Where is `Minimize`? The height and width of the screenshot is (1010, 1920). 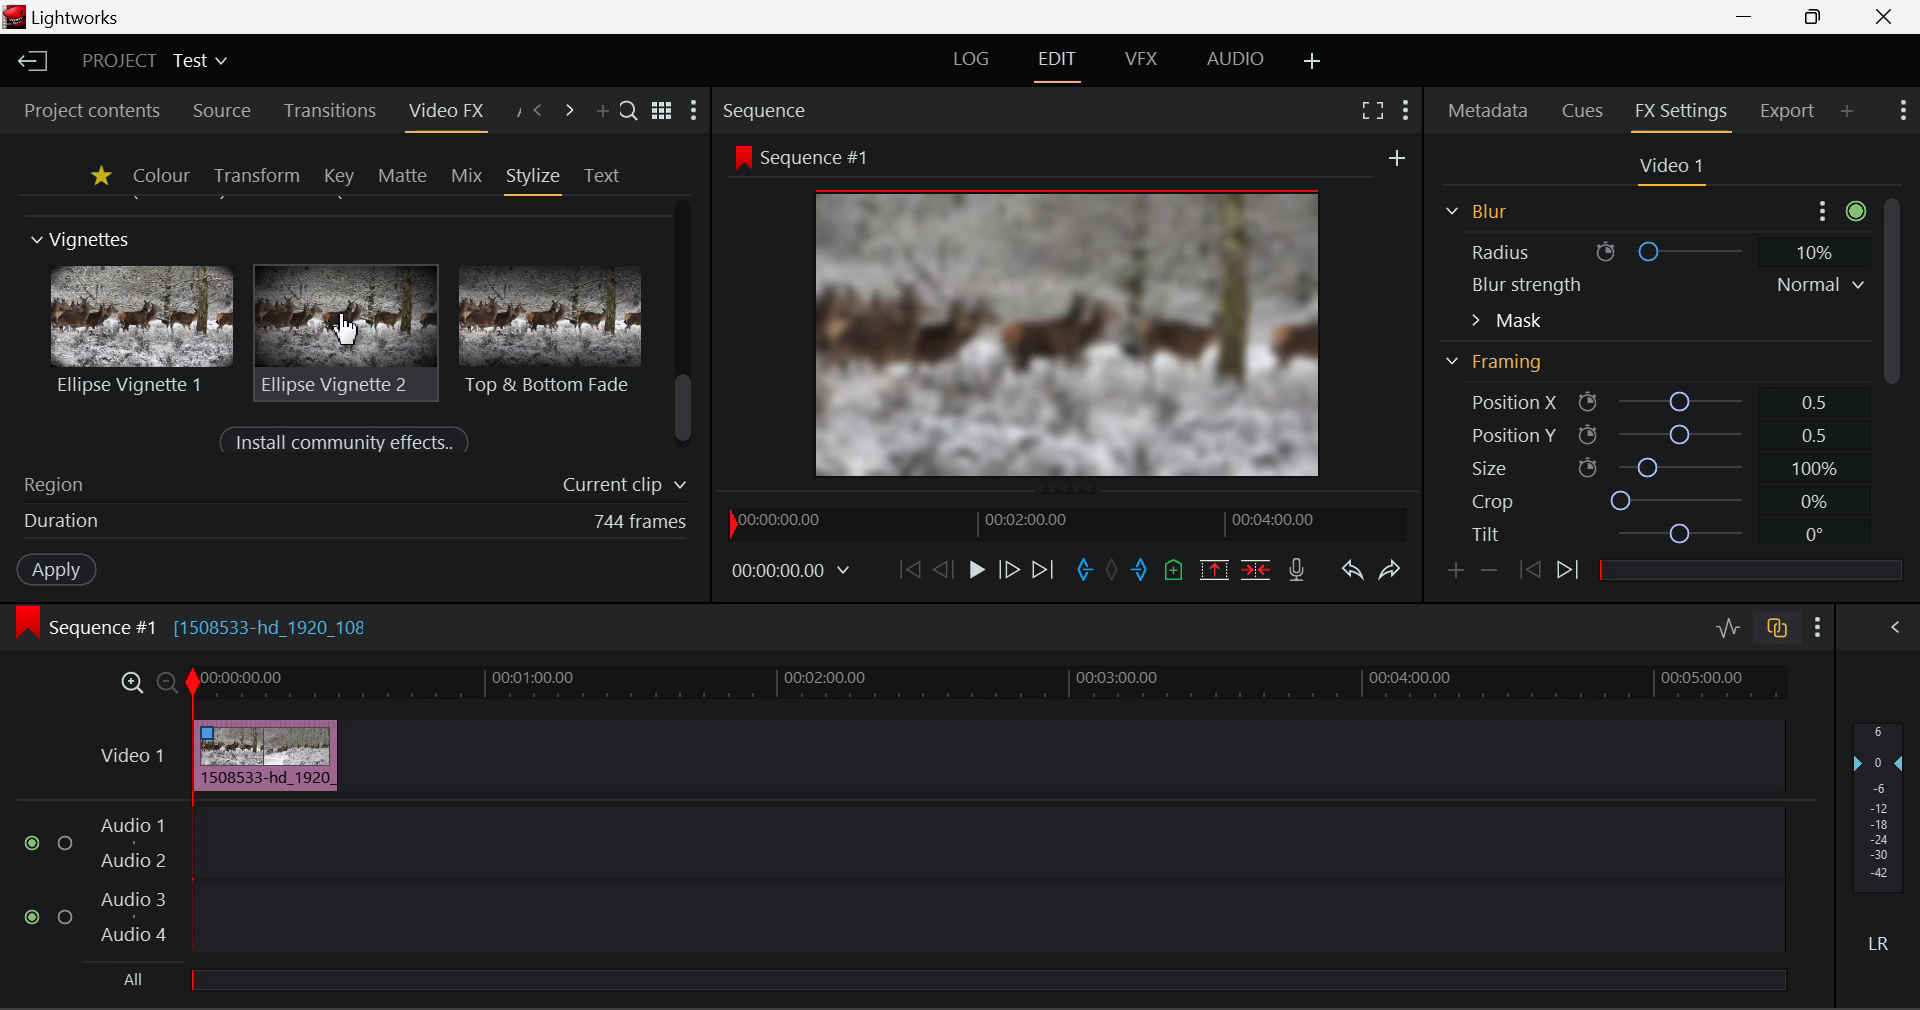 Minimize is located at coordinates (1814, 18).